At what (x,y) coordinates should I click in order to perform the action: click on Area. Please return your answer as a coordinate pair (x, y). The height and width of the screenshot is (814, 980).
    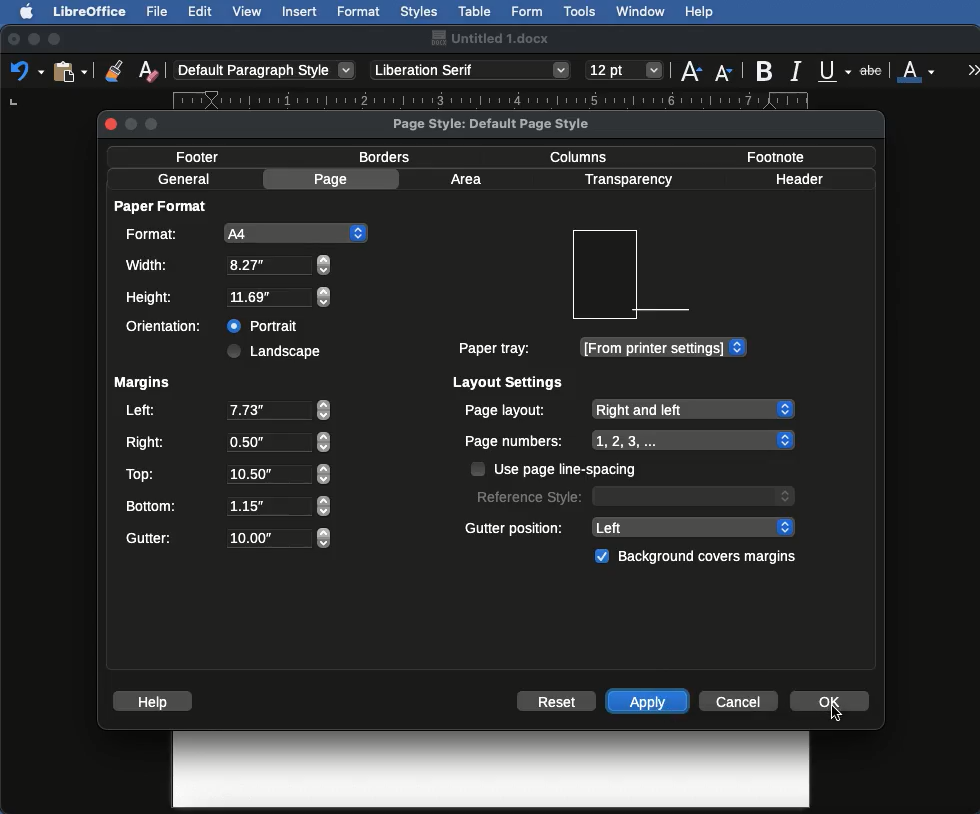
    Looking at the image, I should click on (469, 179).